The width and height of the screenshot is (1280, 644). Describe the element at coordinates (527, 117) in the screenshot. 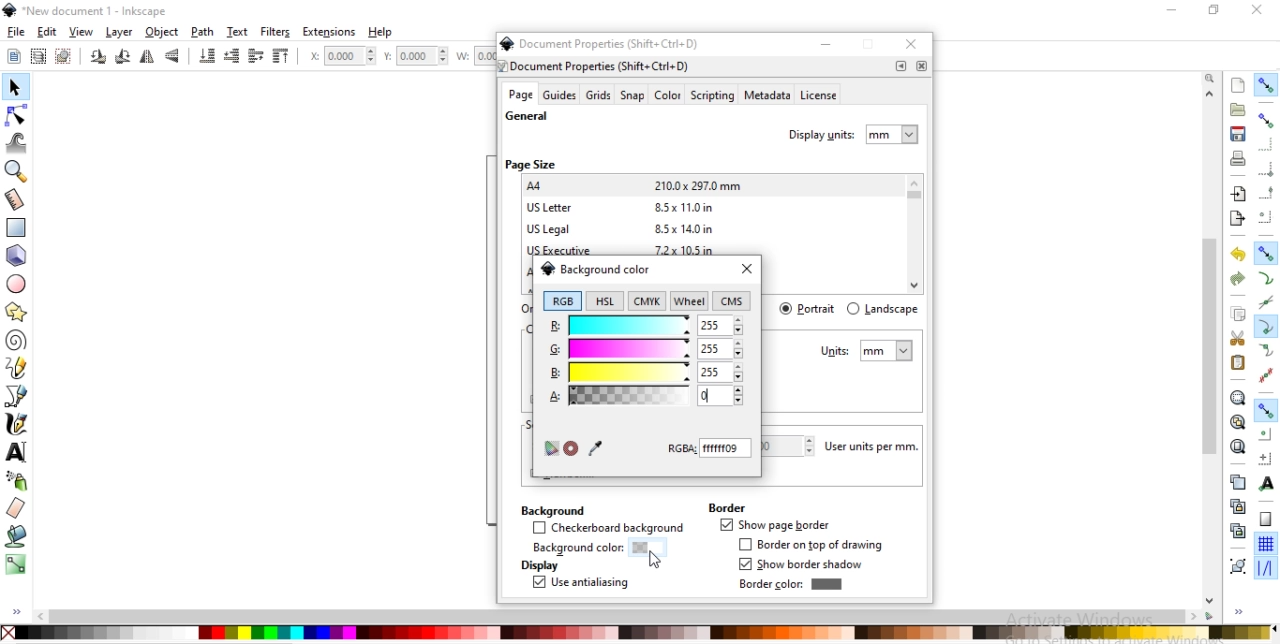

I see `general` at that location.